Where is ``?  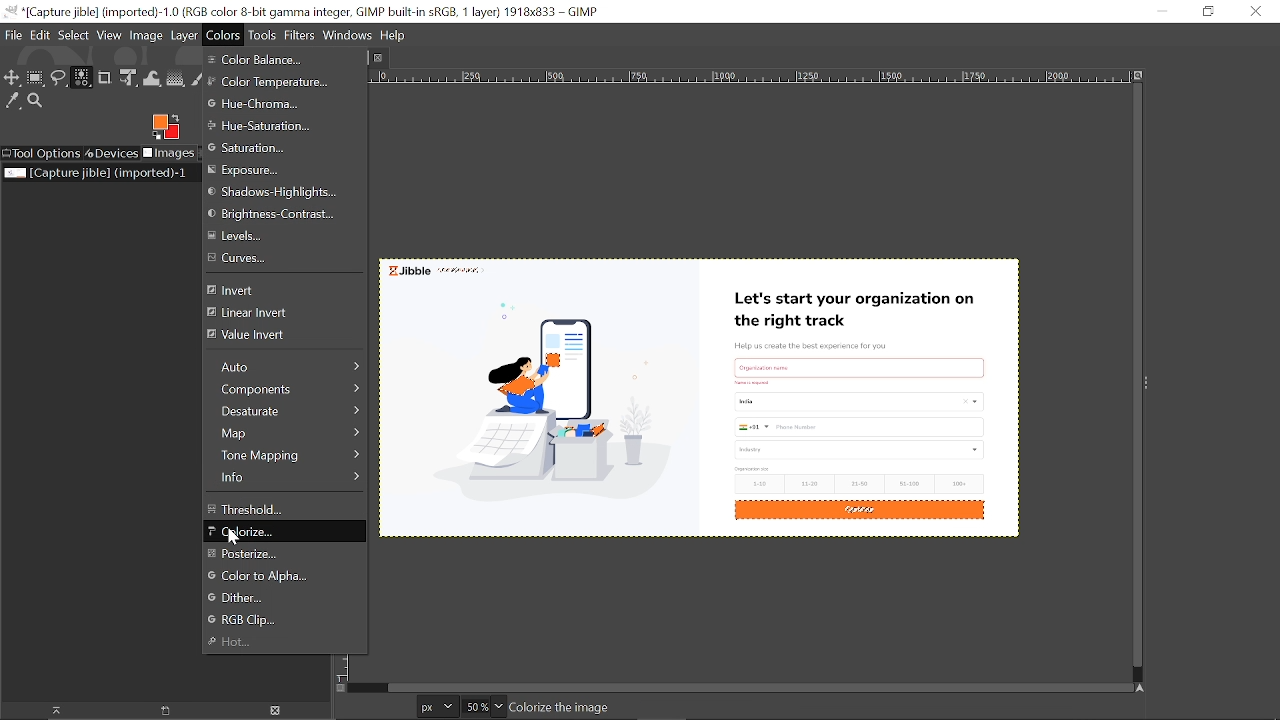
 is located at coordinates (393, 36).